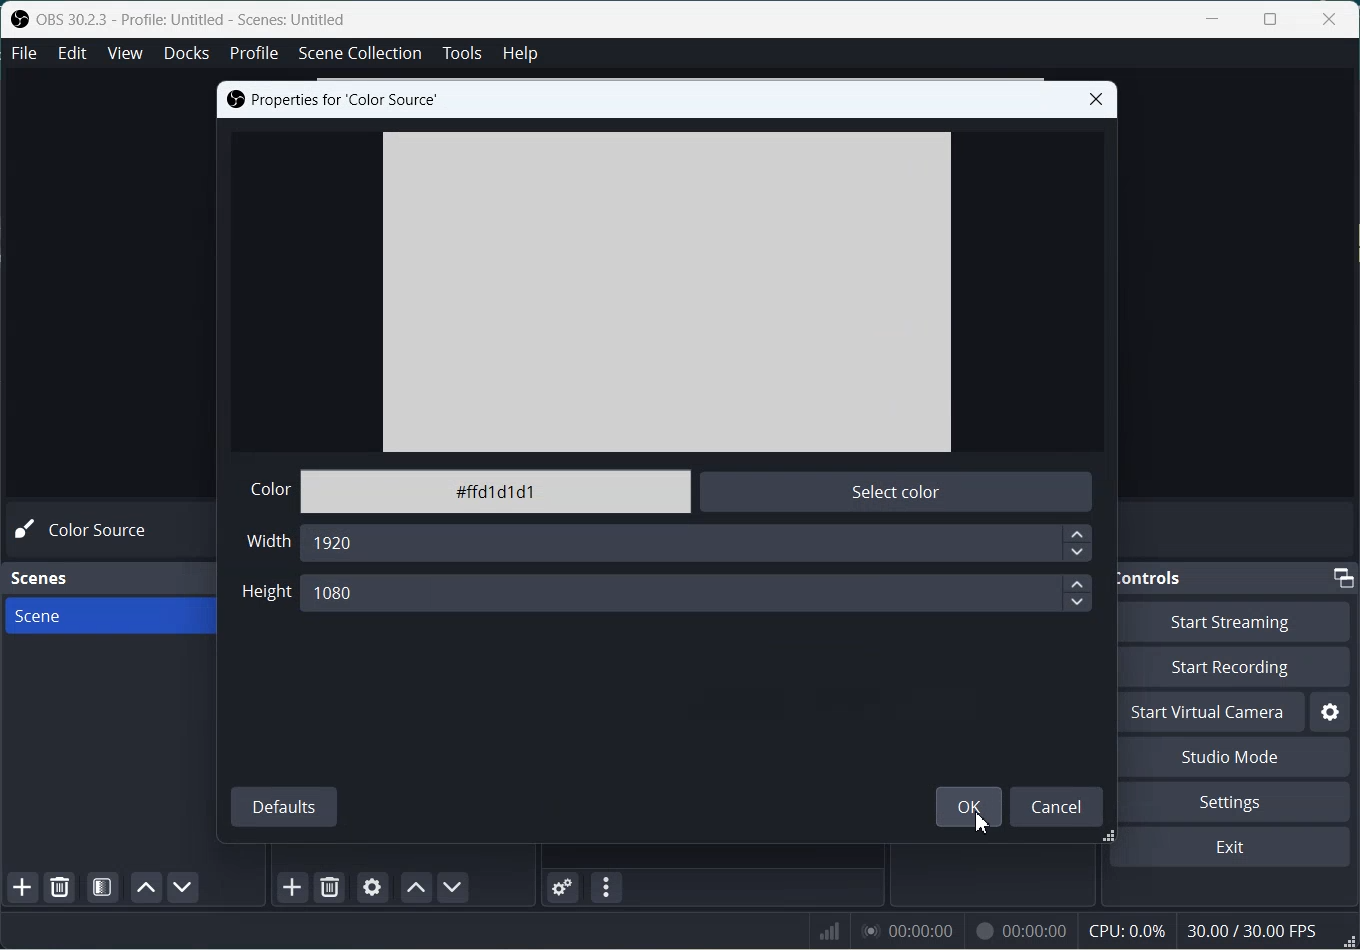 This screenshot has height=950, width=1360. Describe the element at coordinates (496, 491) in the screenshot. I see `#ffd1d1d1` at that location.